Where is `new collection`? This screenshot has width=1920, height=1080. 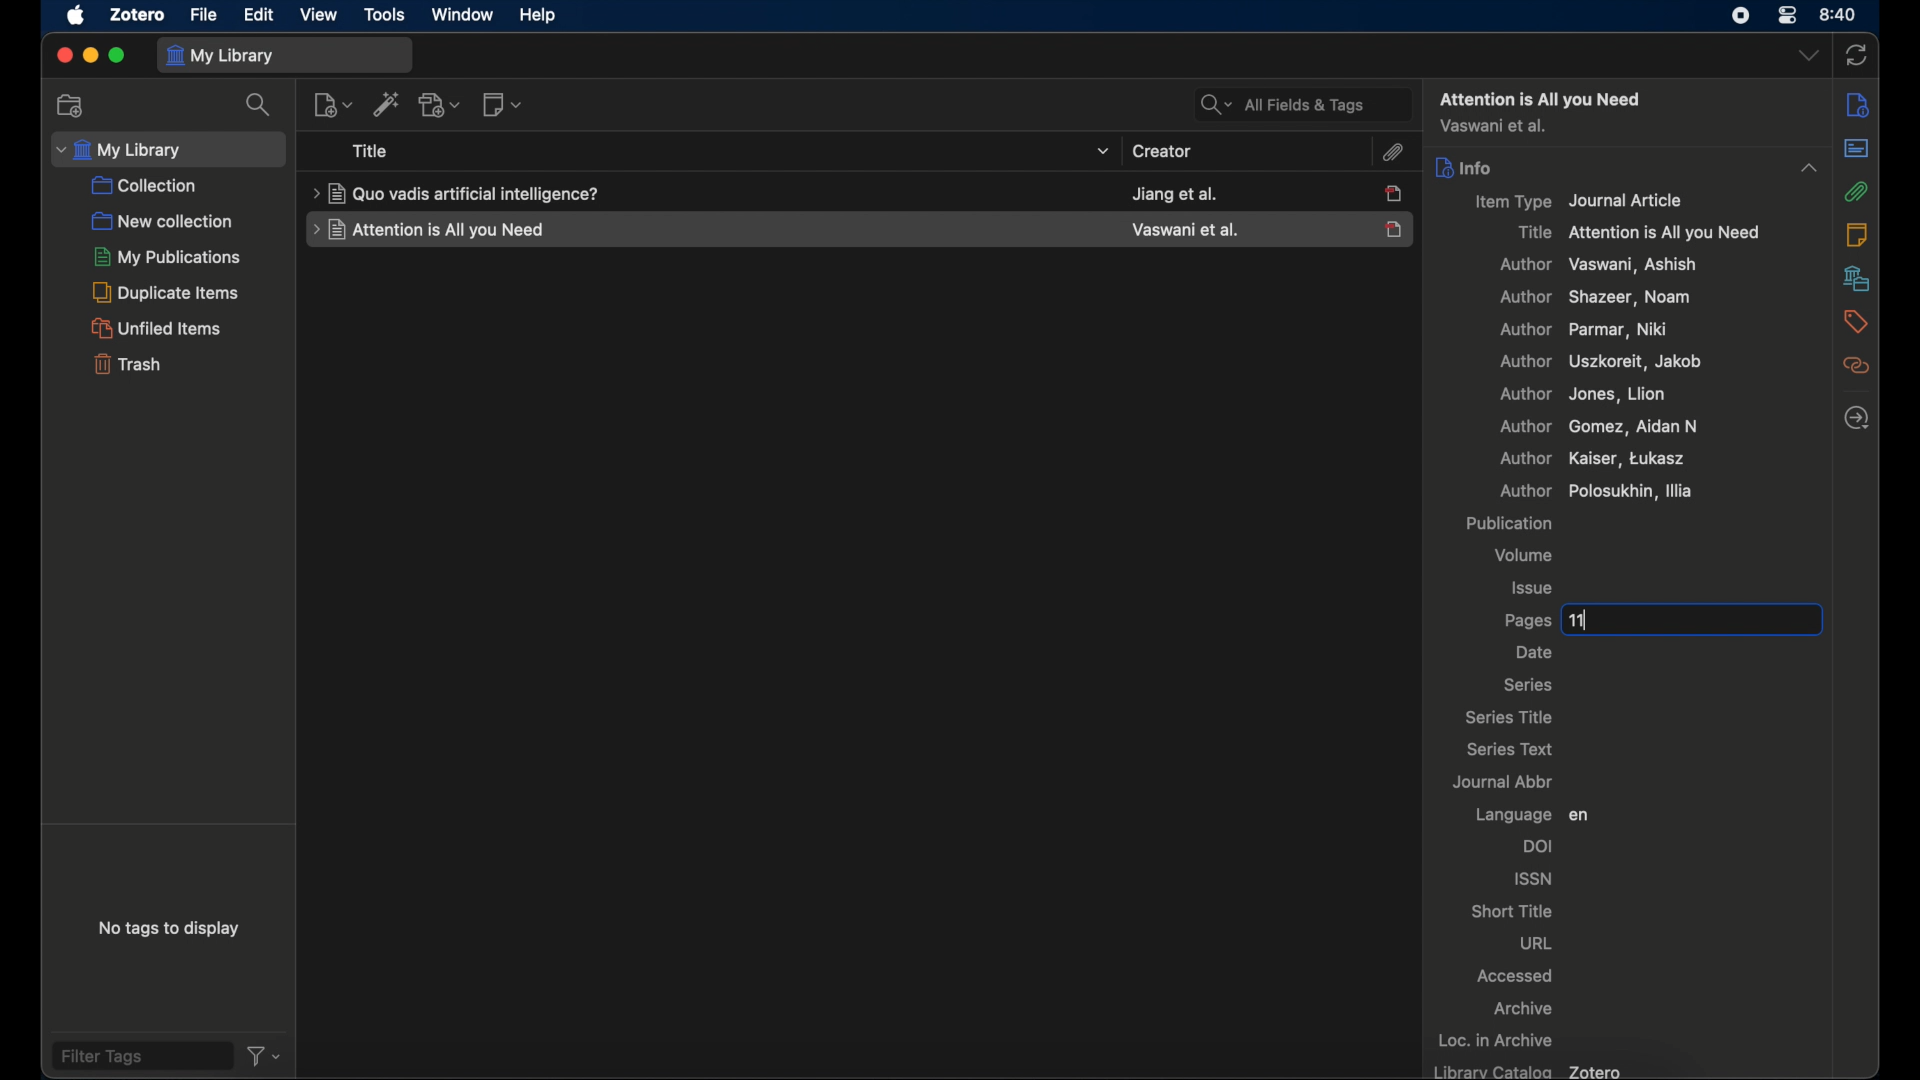 new collection is located at coordinates (162, 221).